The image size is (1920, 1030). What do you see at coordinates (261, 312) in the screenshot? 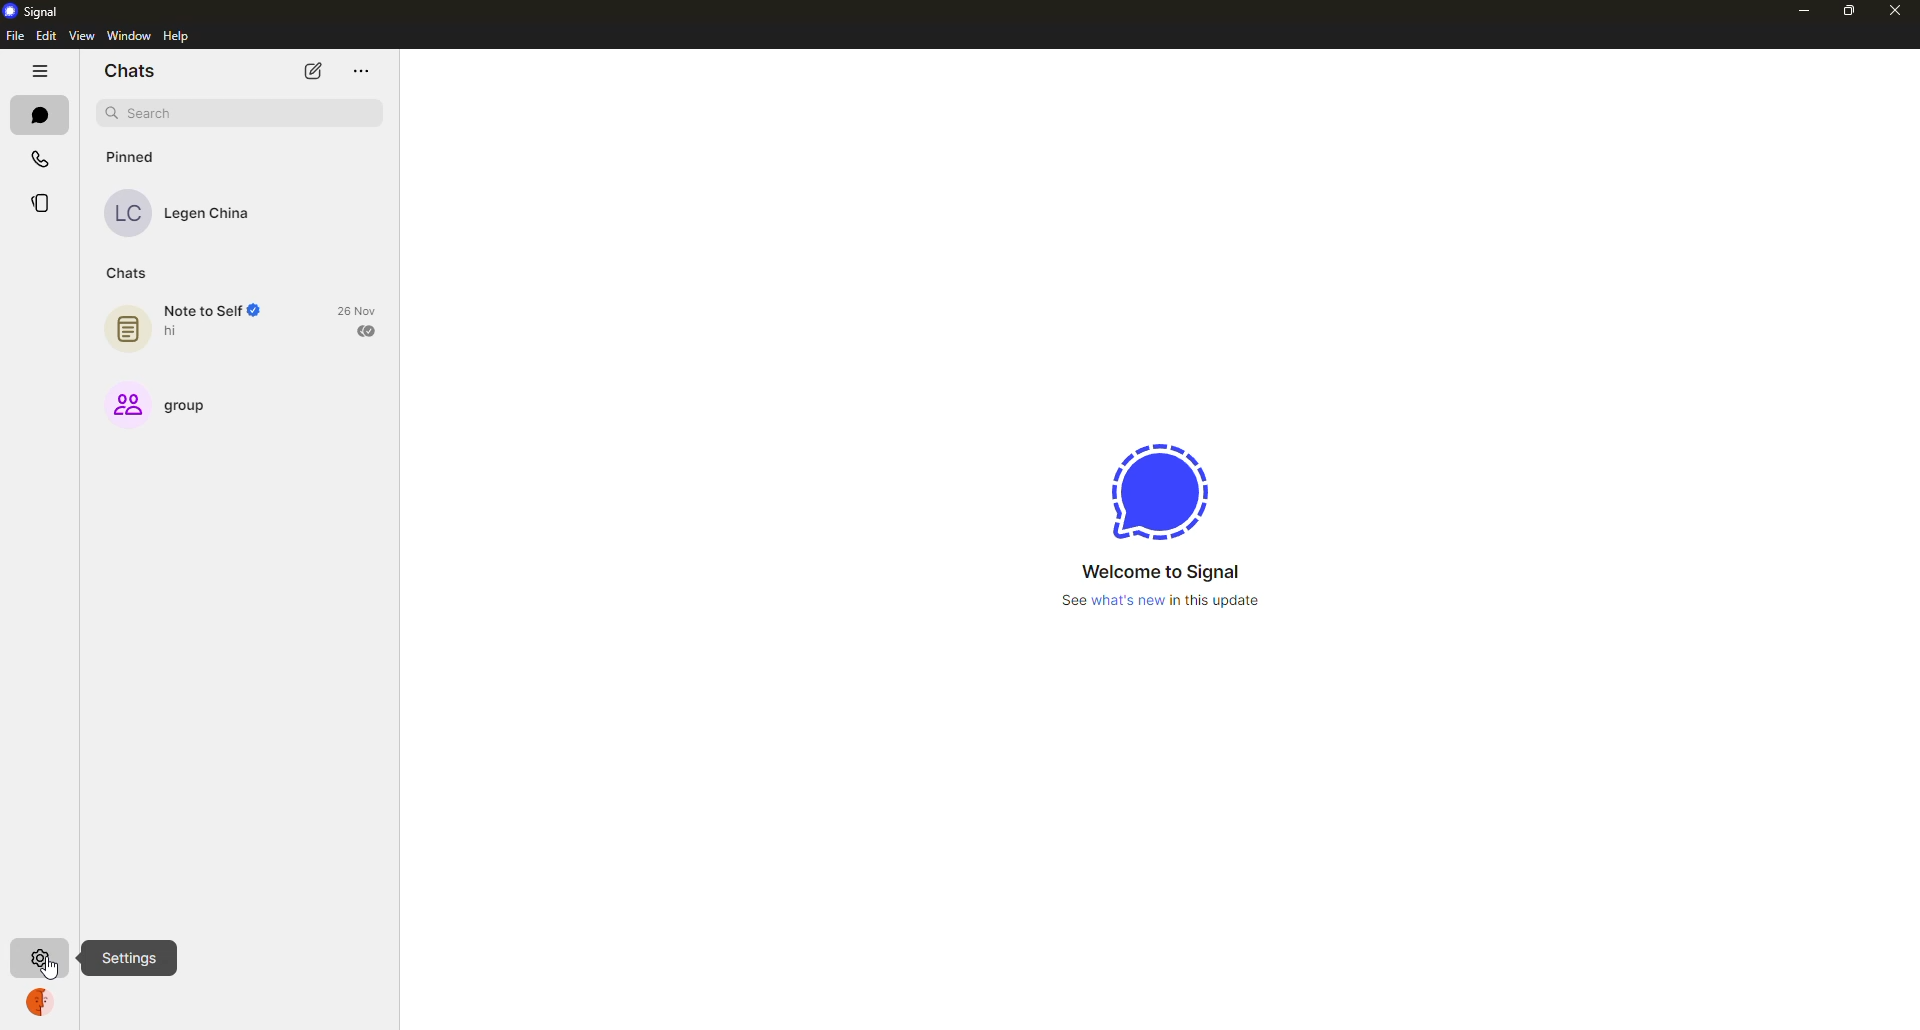
I see `Verified` at bounding box center [261, 312].